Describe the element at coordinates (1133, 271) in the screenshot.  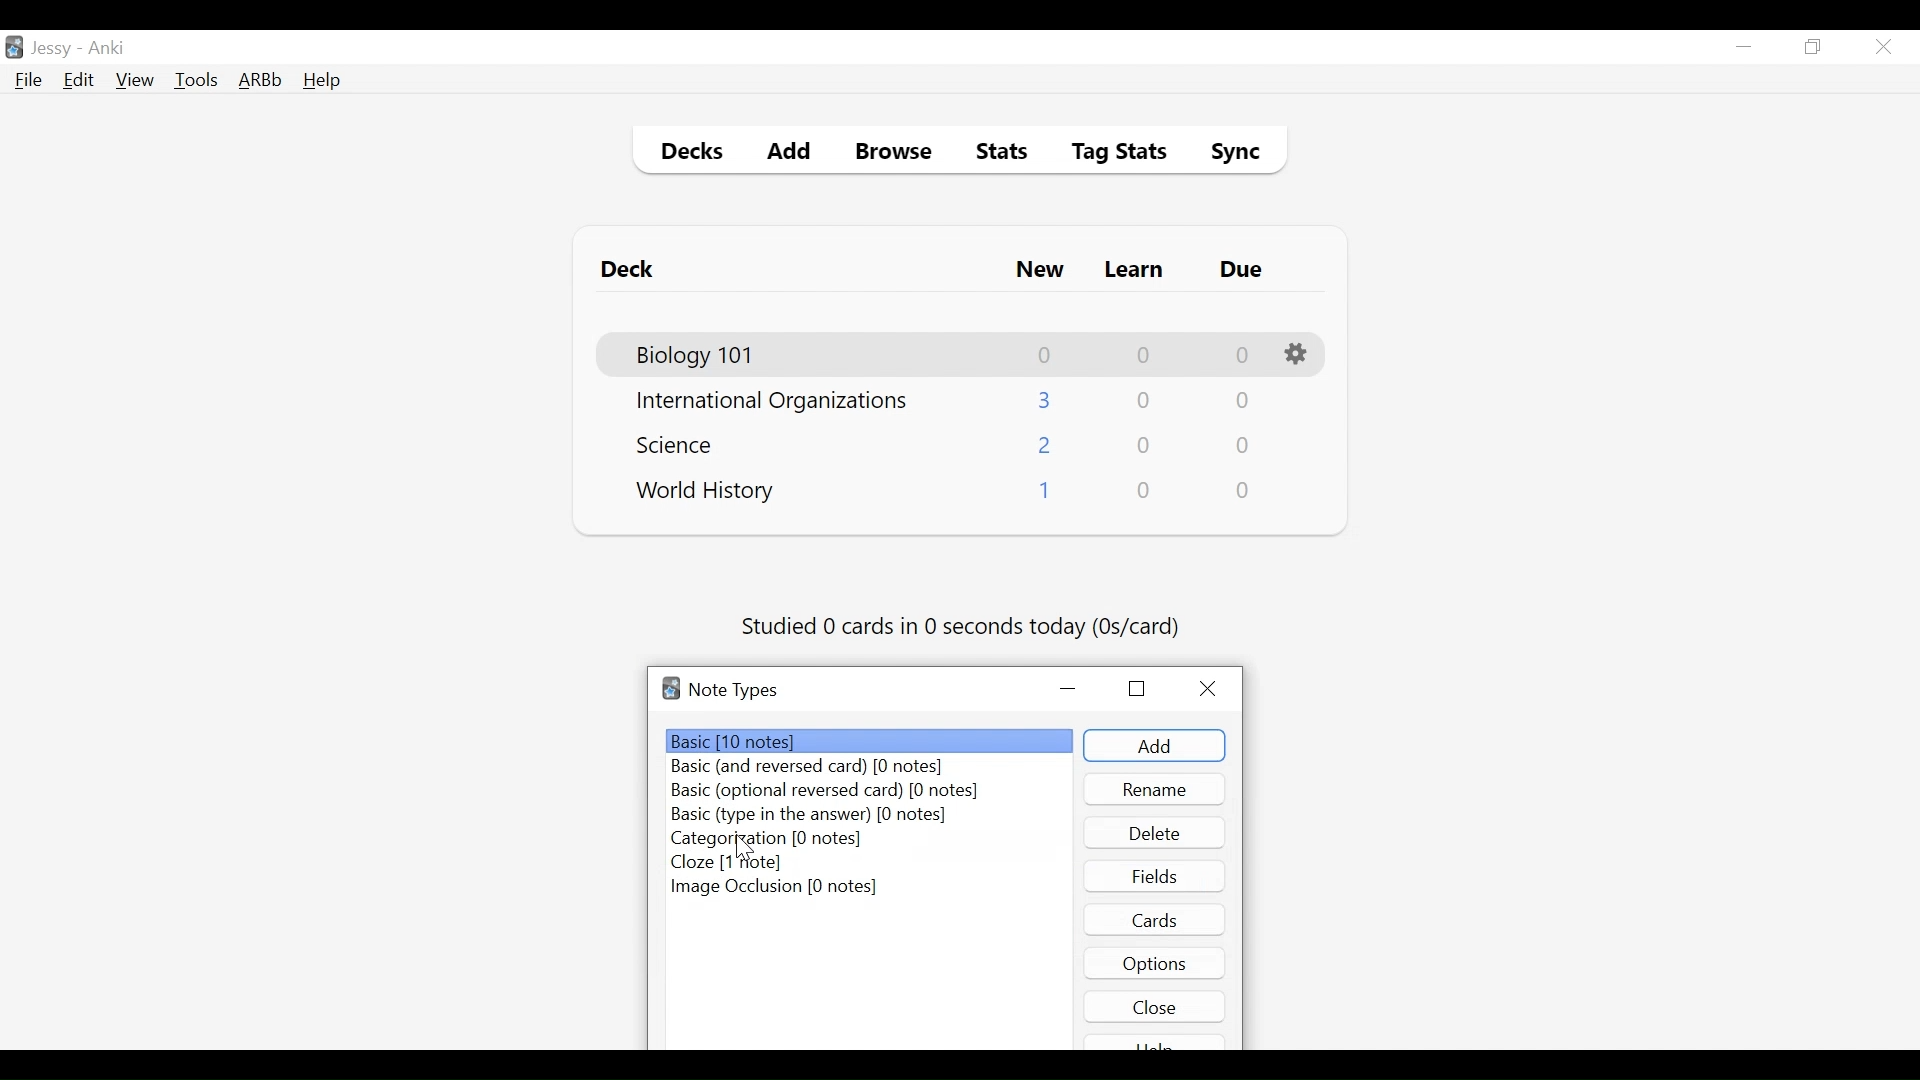
I see `Learn` at that location.